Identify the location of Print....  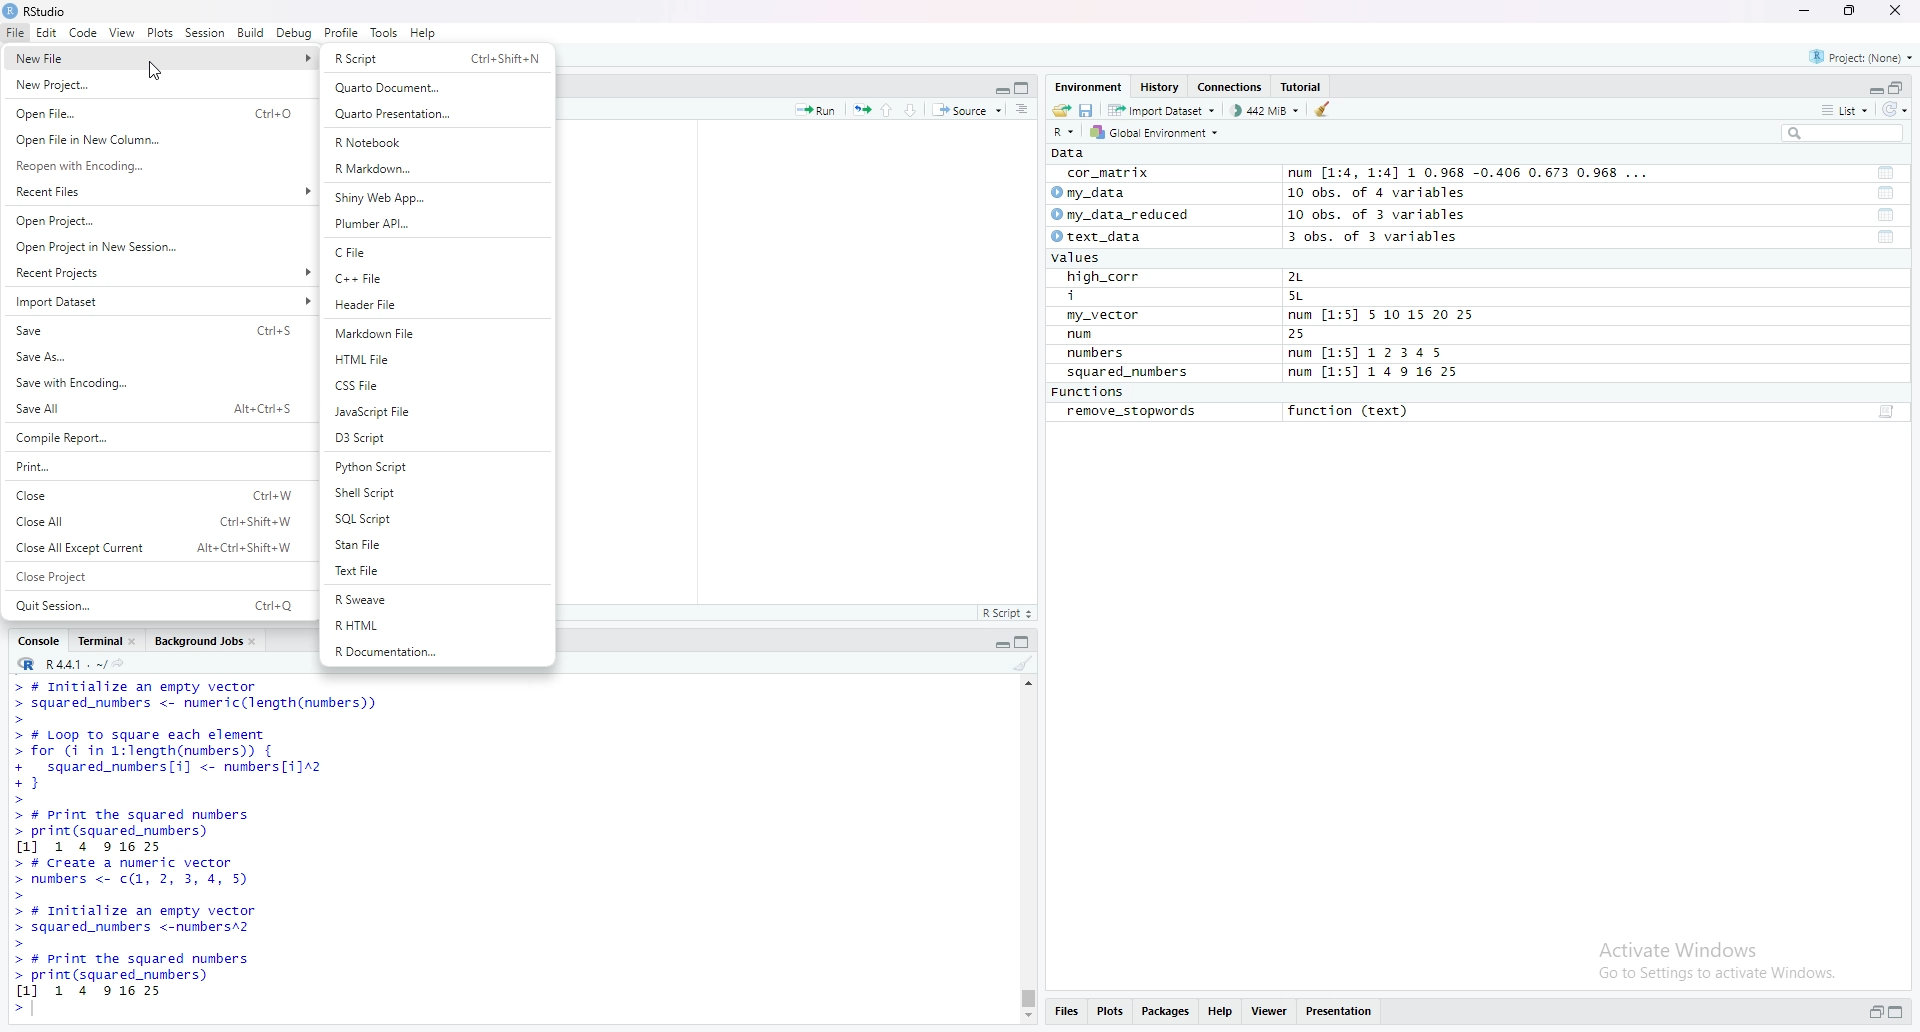
(150, 464).